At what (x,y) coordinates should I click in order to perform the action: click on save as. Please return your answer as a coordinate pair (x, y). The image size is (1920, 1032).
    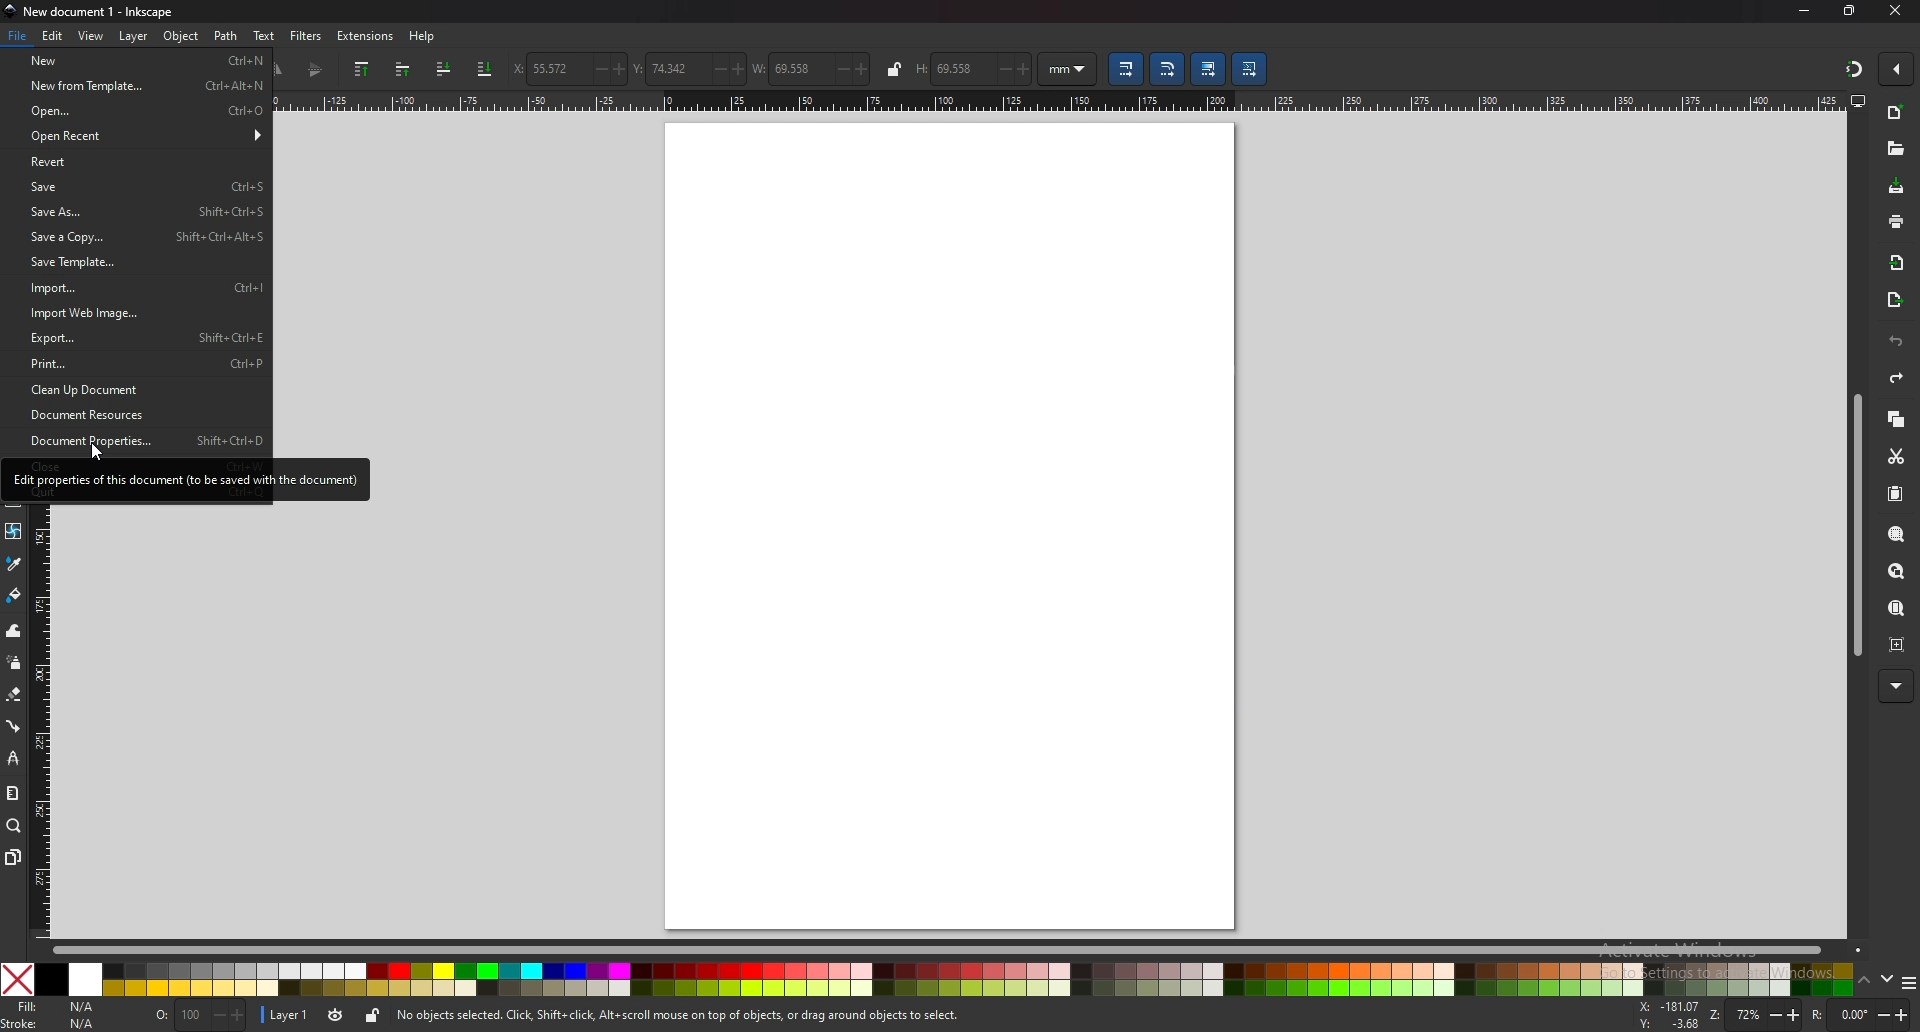
    Looking at the image, I should click on (140, 211).